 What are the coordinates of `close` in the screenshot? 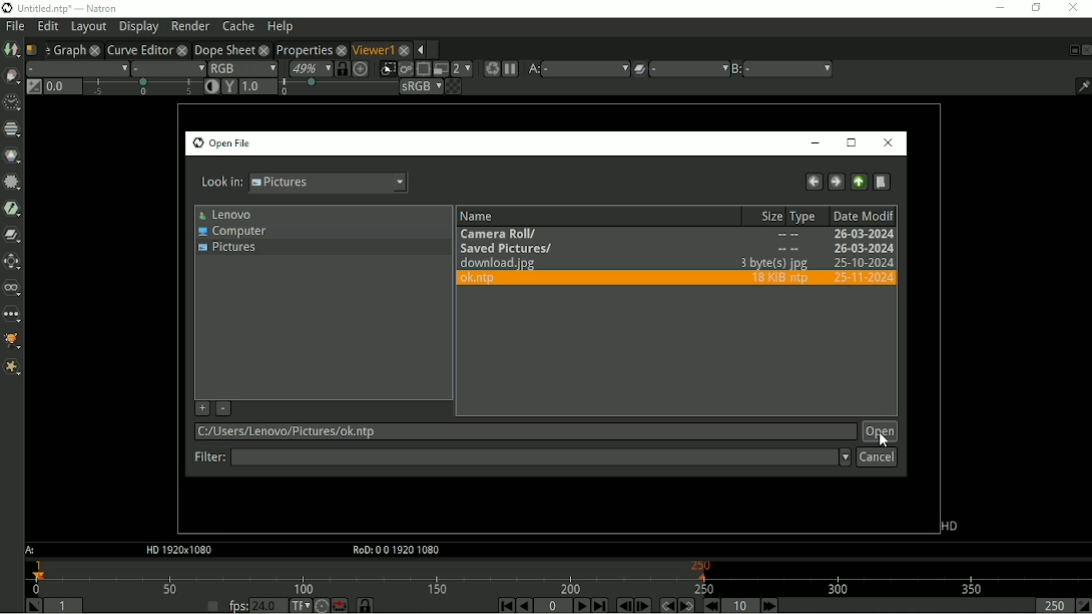 It's located at (404, 48).